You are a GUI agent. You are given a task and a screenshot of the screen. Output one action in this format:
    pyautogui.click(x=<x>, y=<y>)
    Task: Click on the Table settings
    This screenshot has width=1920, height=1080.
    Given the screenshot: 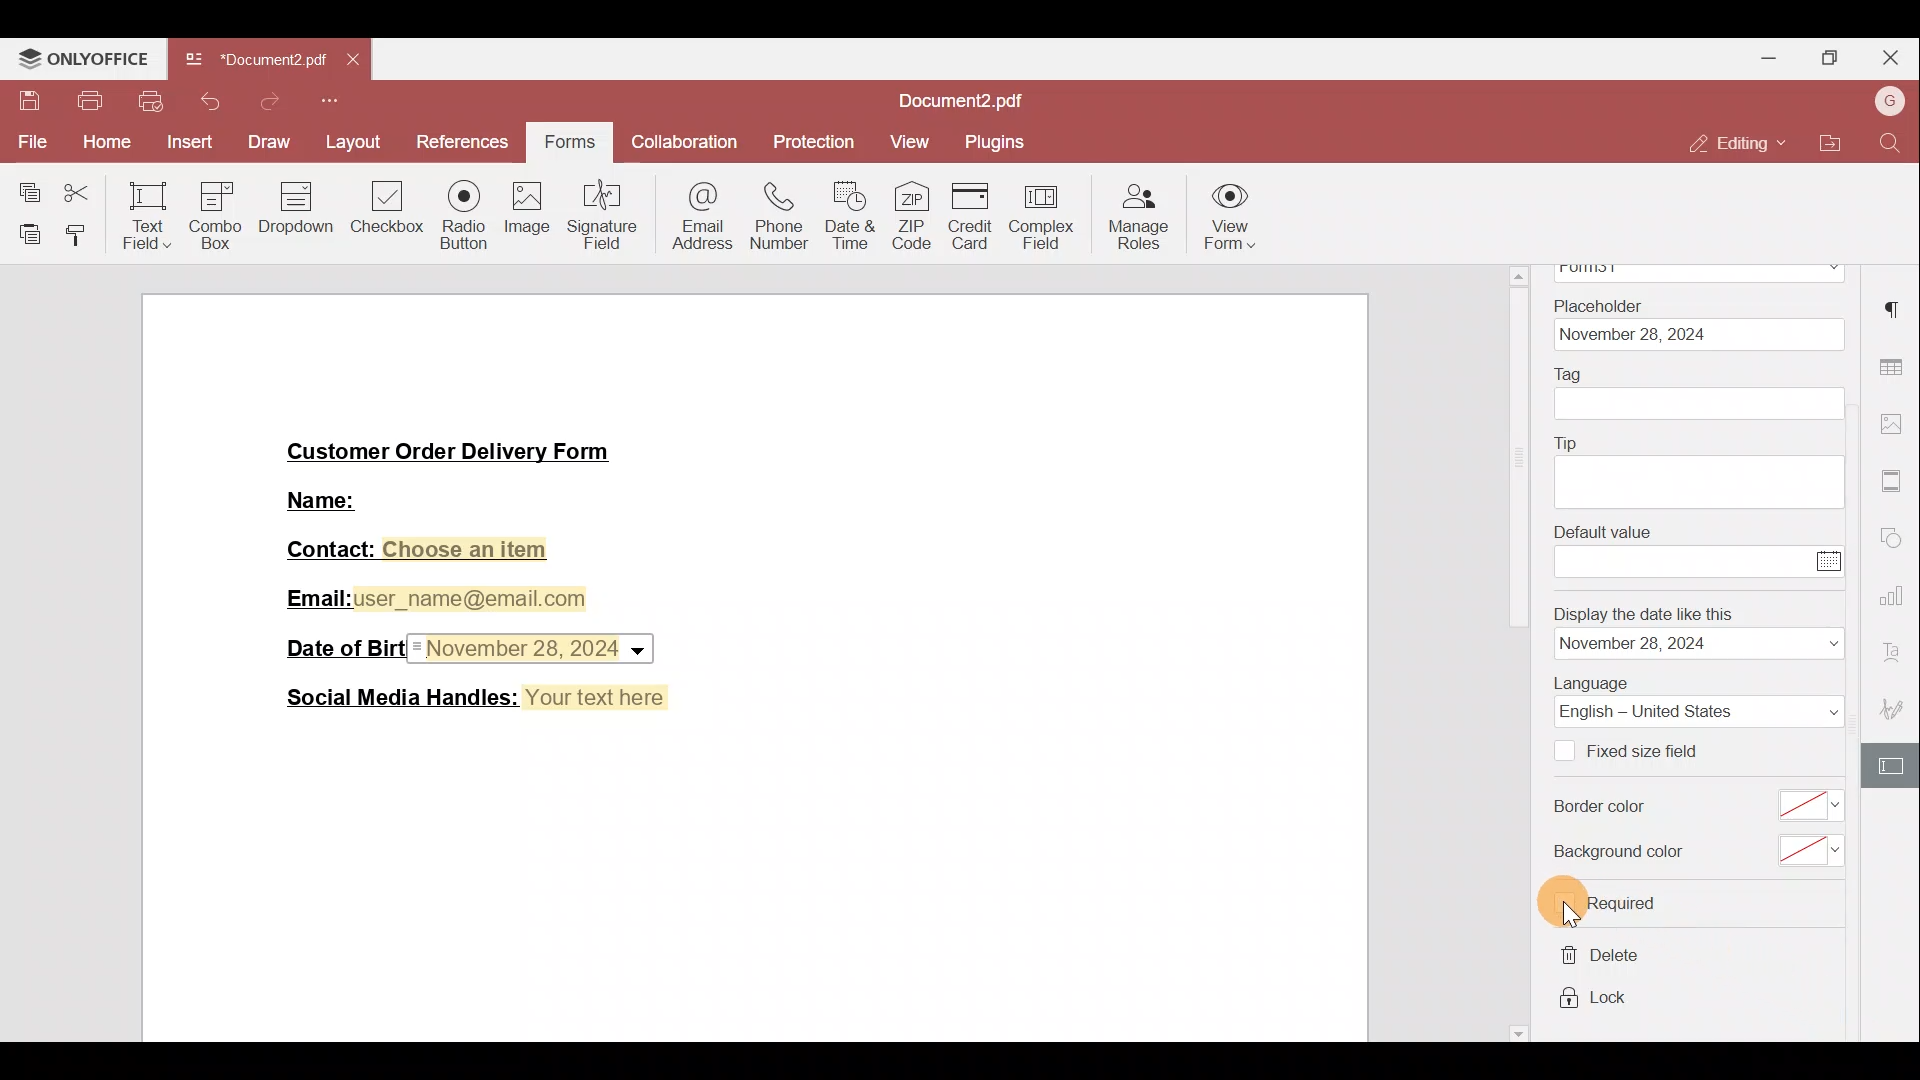 What is the action you would take?
    pyautogui.click(x=1896, y=368)
    